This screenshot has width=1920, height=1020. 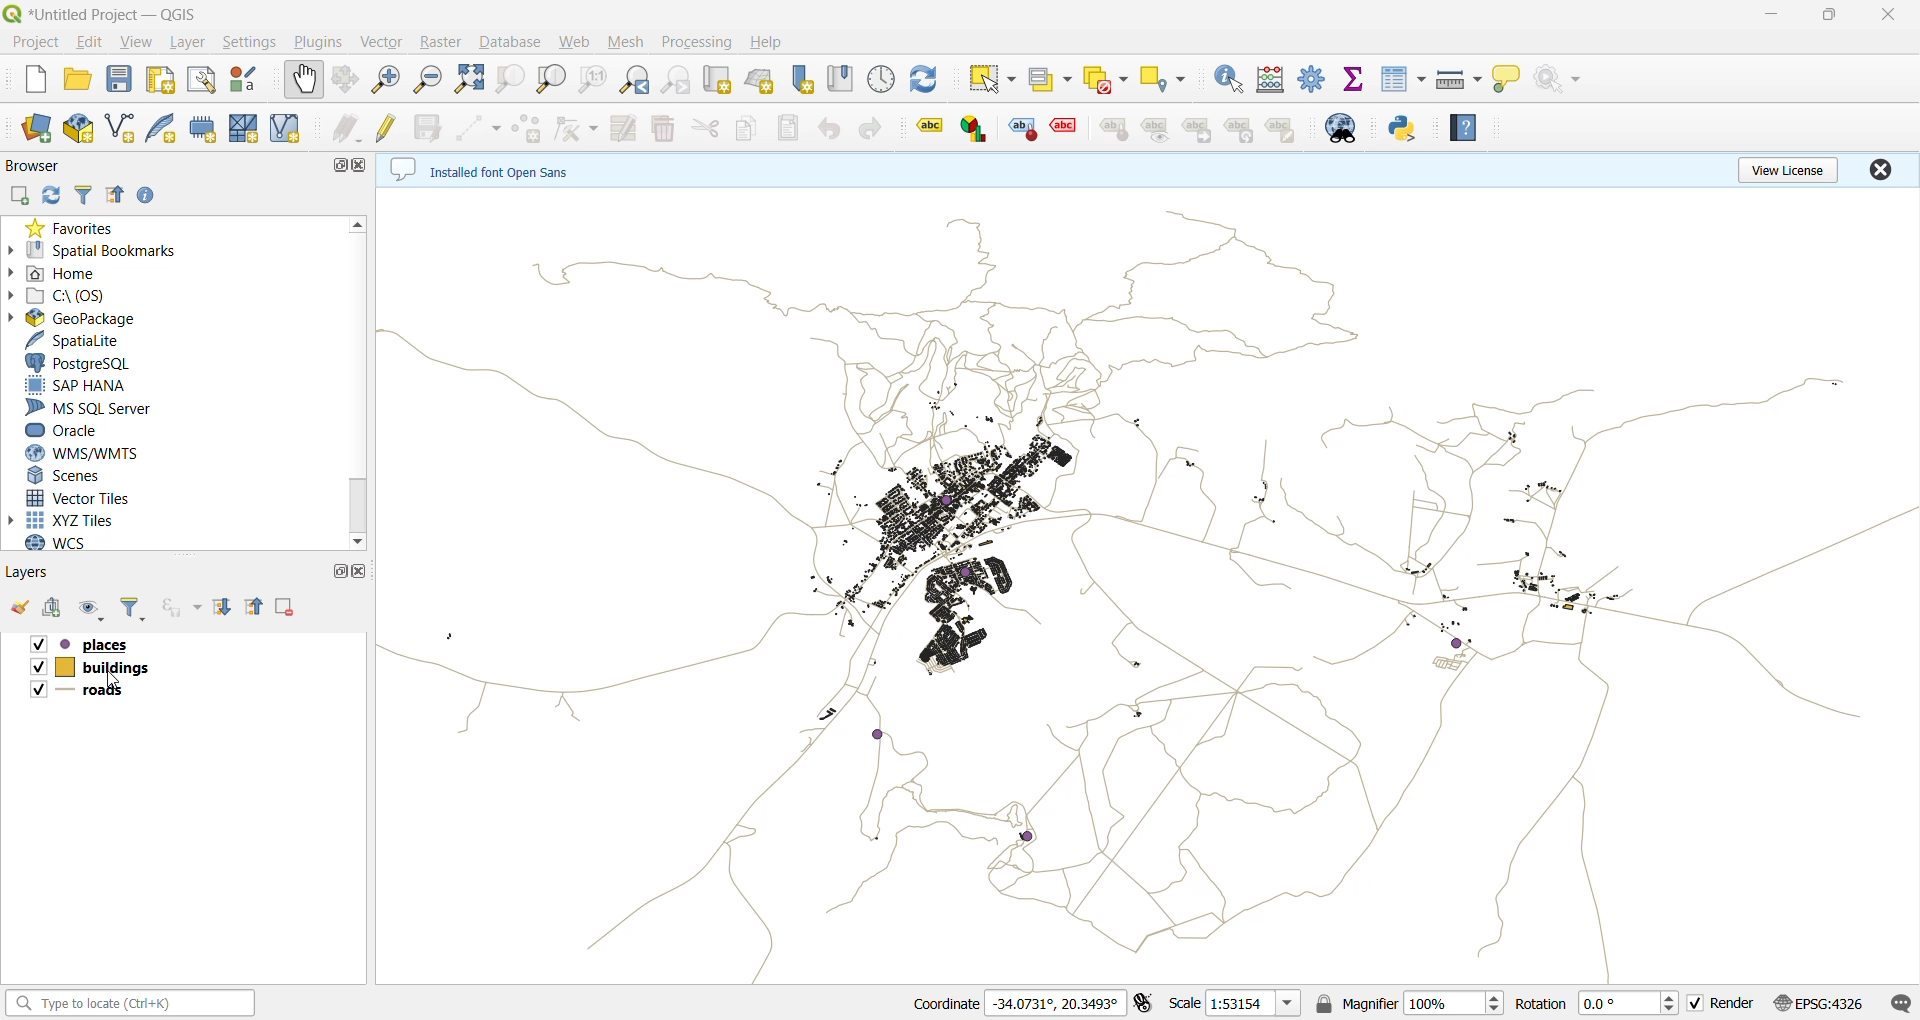 I want to click on redo, so click(x=865, y=128).